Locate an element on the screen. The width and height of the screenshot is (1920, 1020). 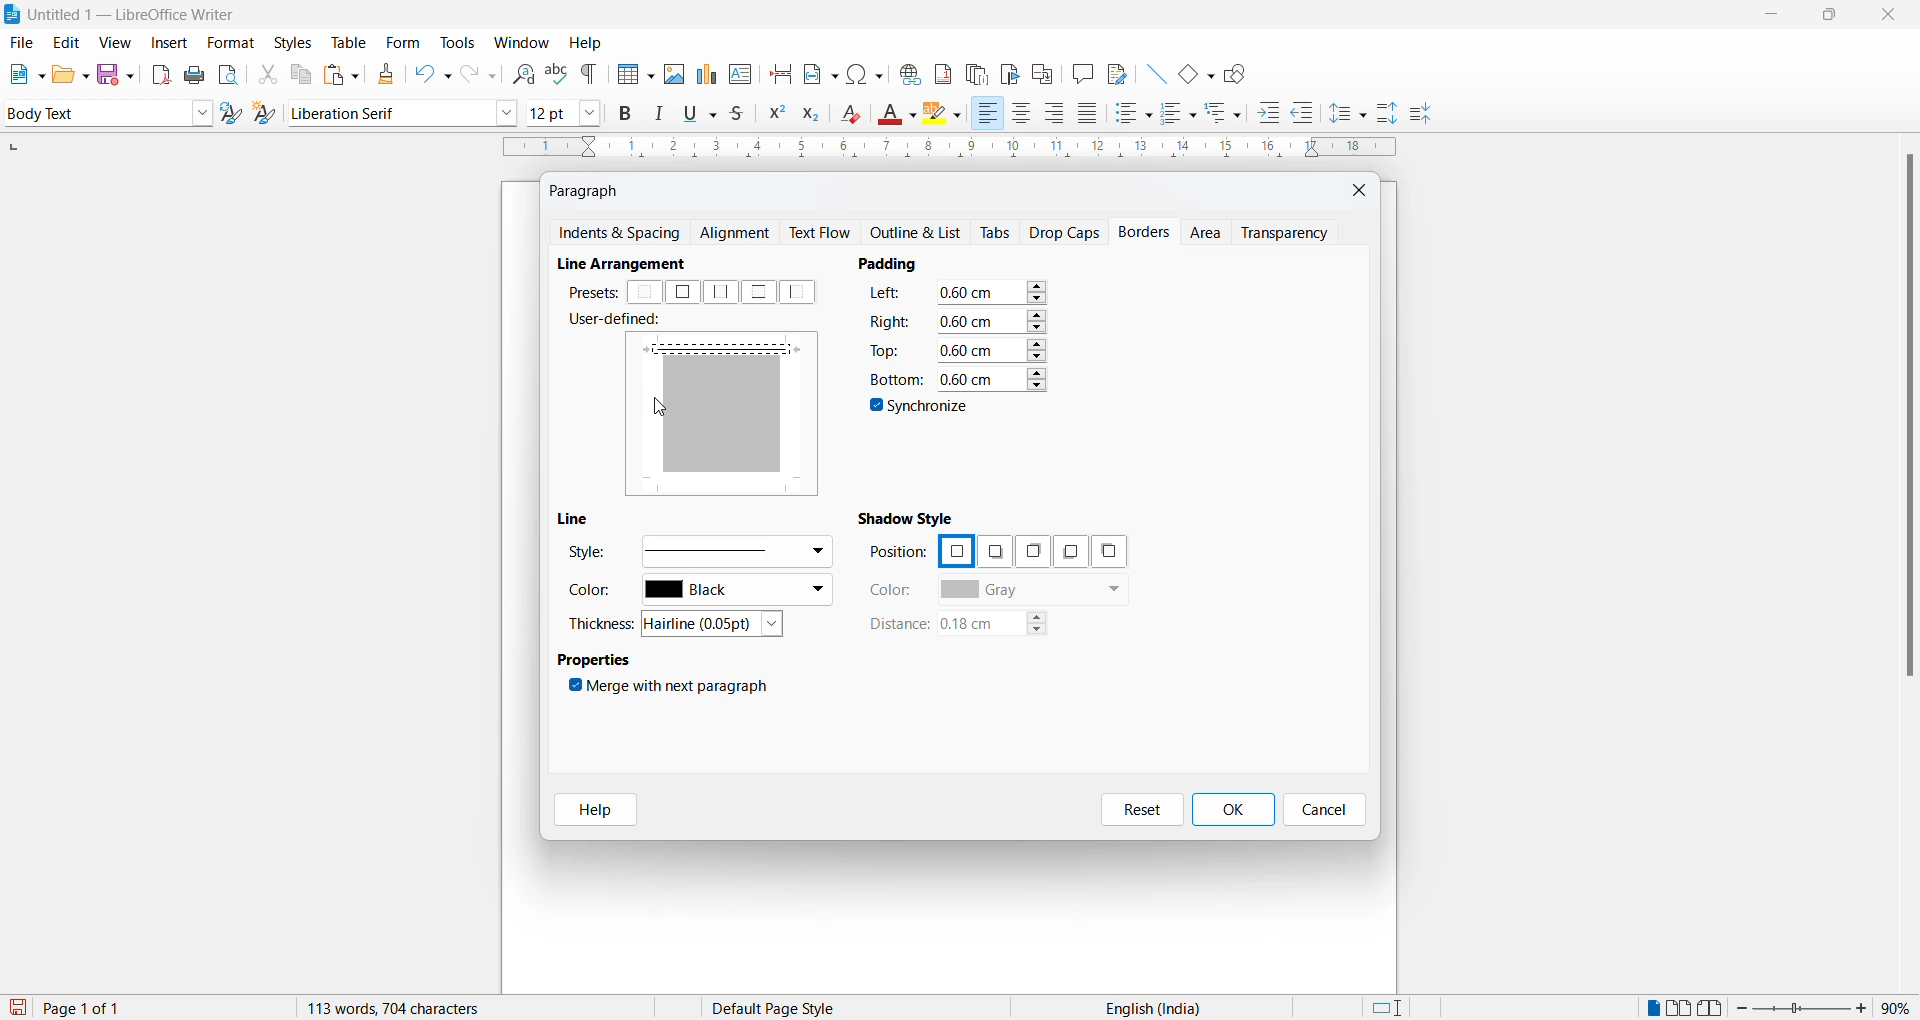
outline is located at coordinates (921, 234).